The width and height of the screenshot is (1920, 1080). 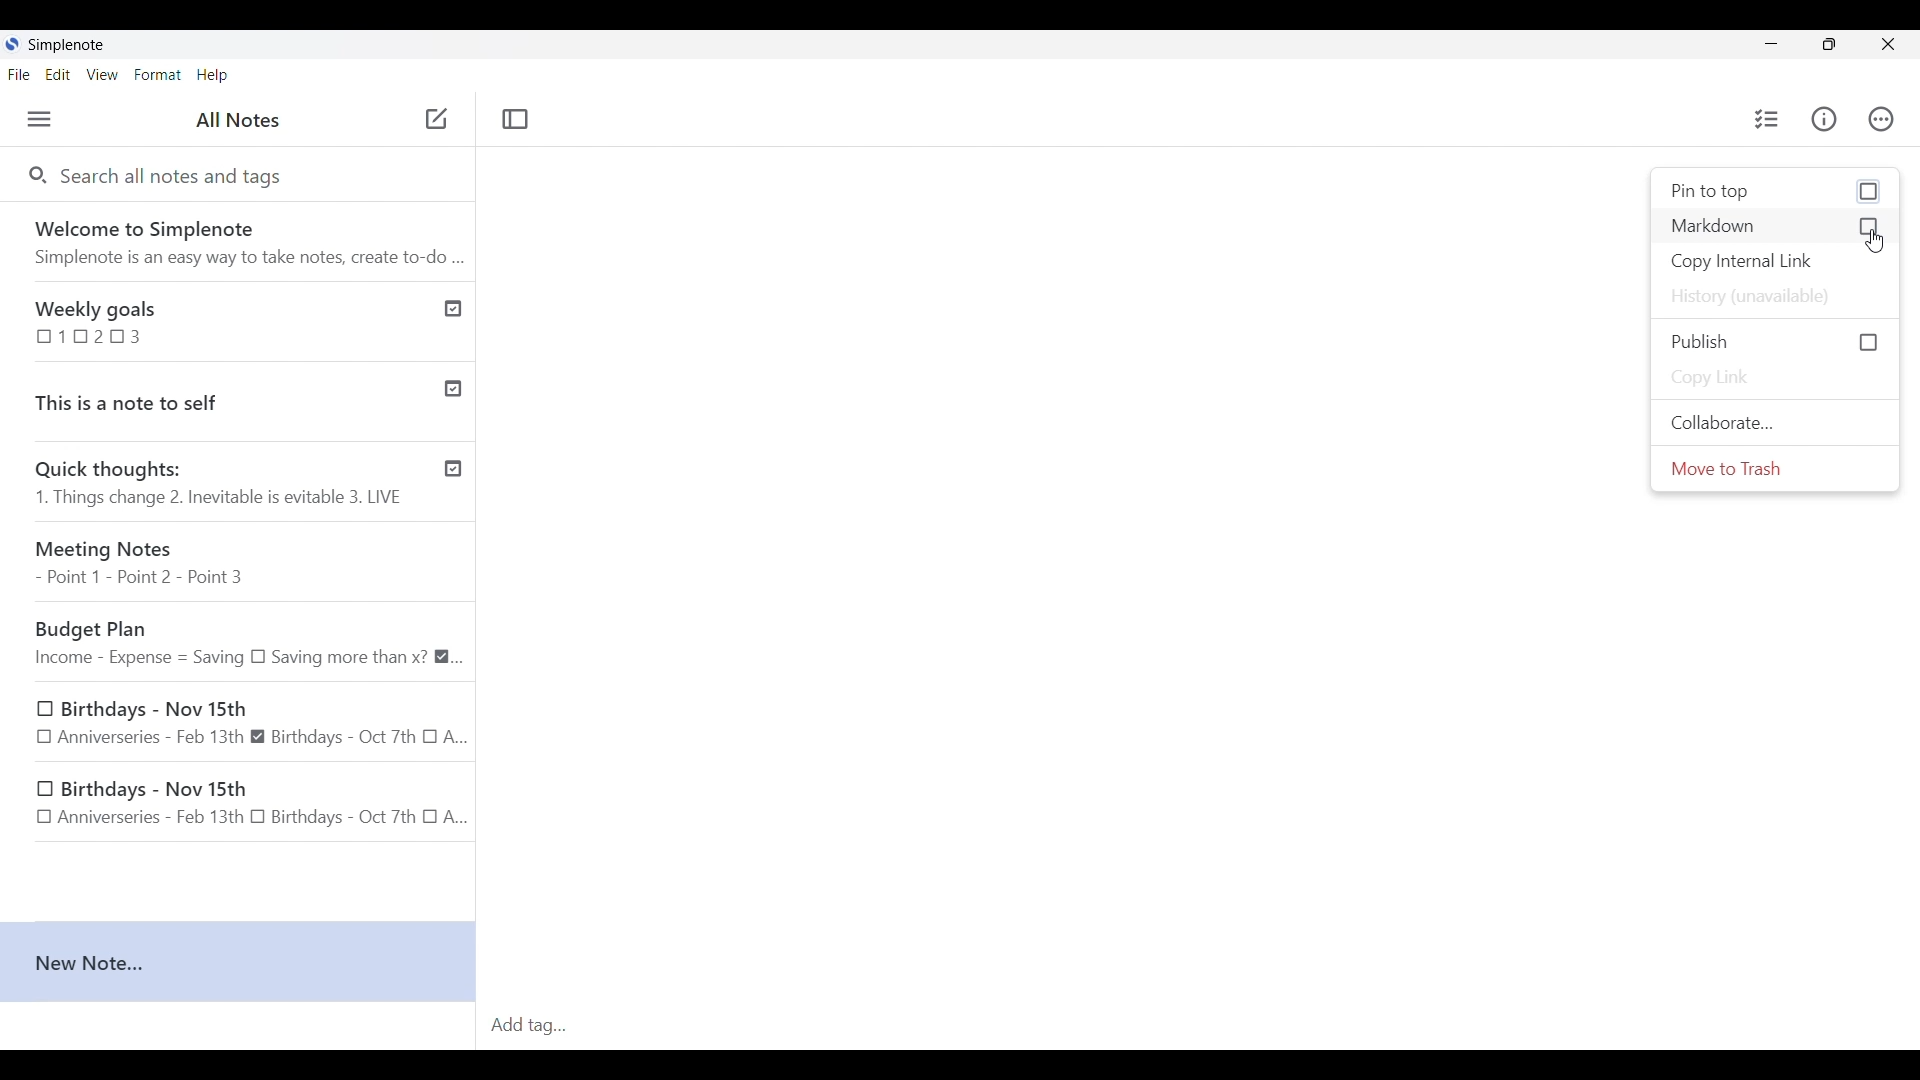 What do you see at coordinates (213, 398) in the screenshot?
I see `This is a note to self` at bounding box center [213, 398].